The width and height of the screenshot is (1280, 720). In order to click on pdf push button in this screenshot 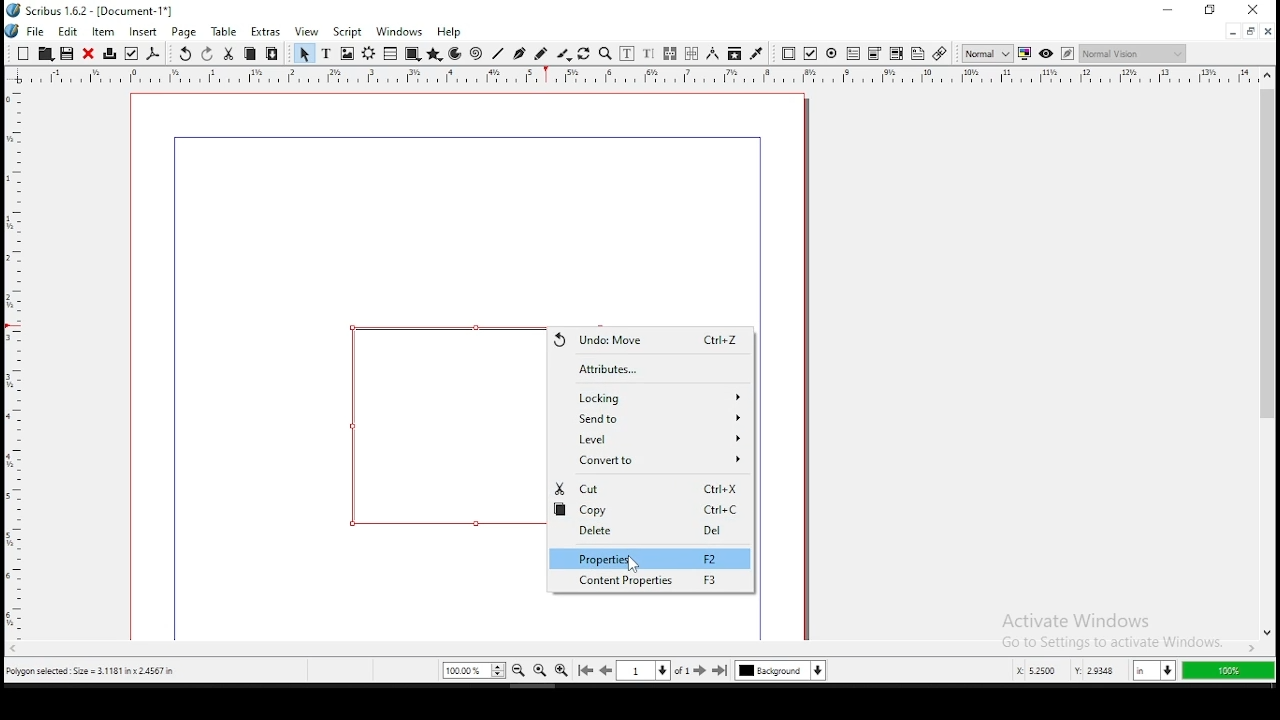, I will do `click(789, 55)`.